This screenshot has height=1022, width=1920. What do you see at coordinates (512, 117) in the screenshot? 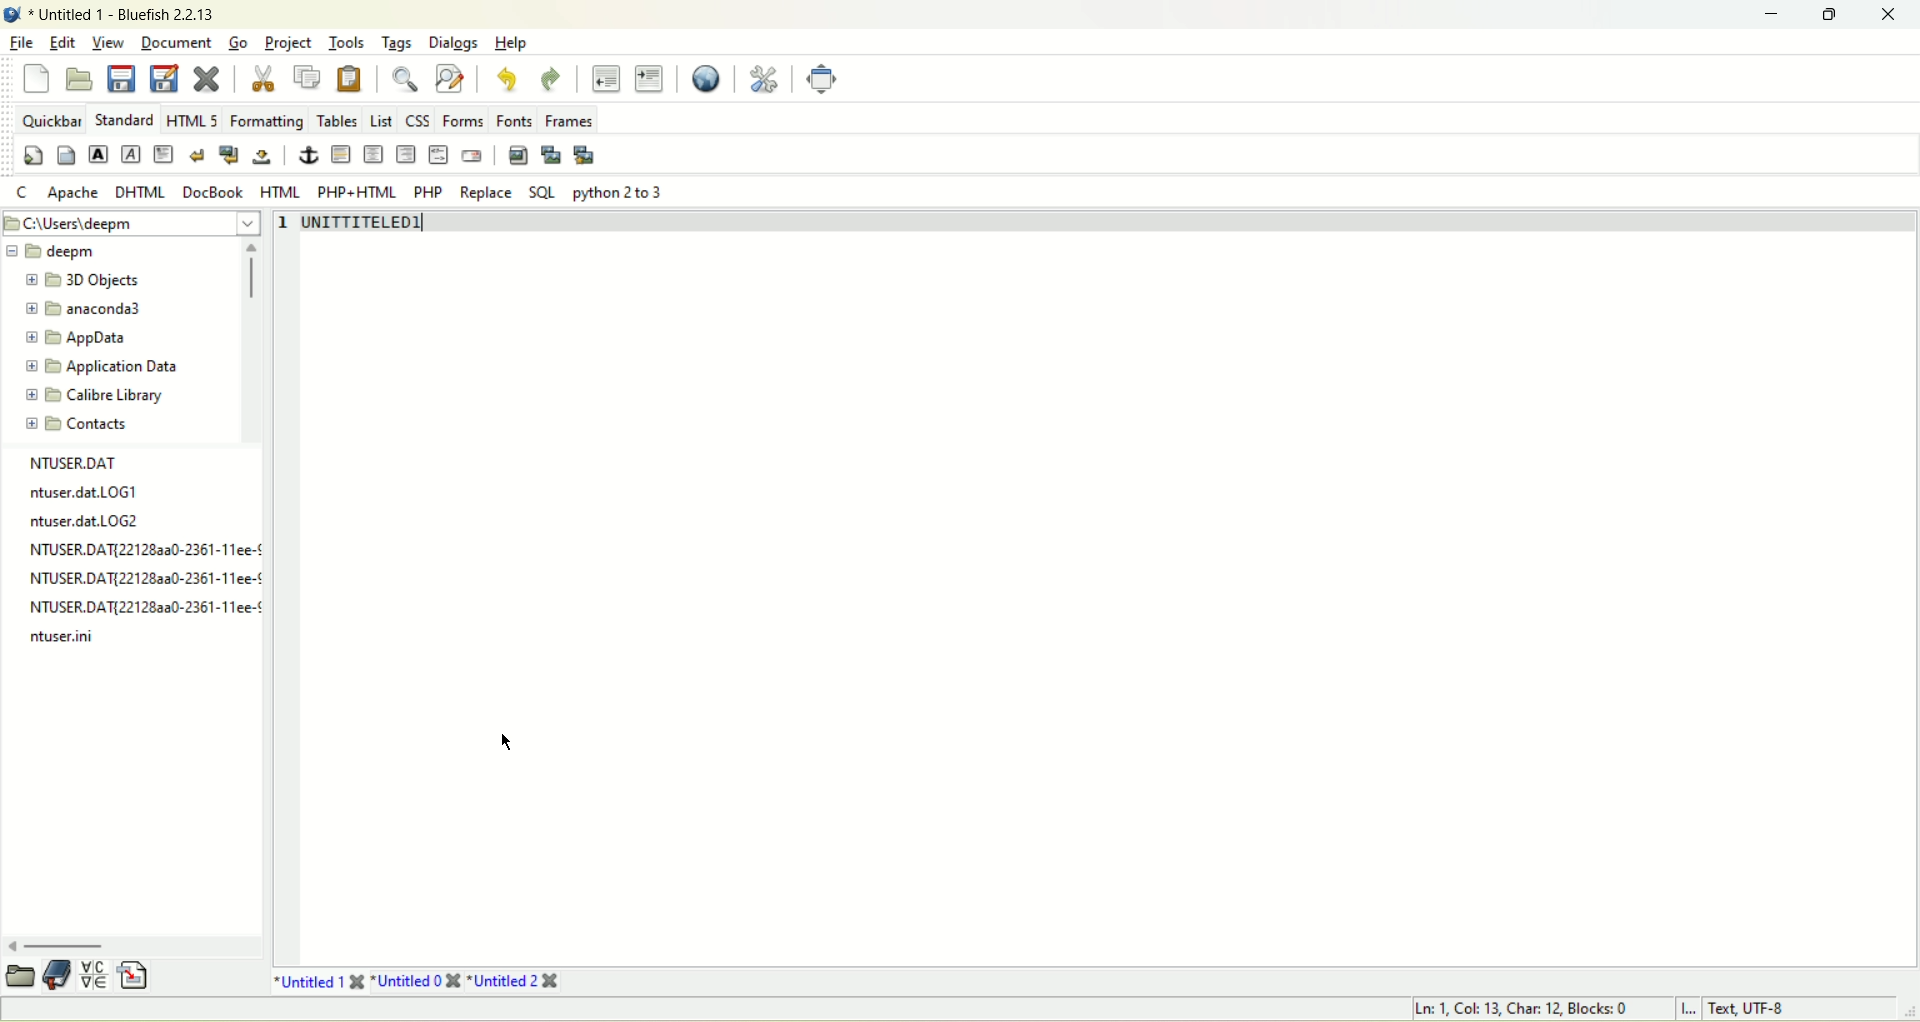
I see `Fonts ` at bounding box center [512, 117].